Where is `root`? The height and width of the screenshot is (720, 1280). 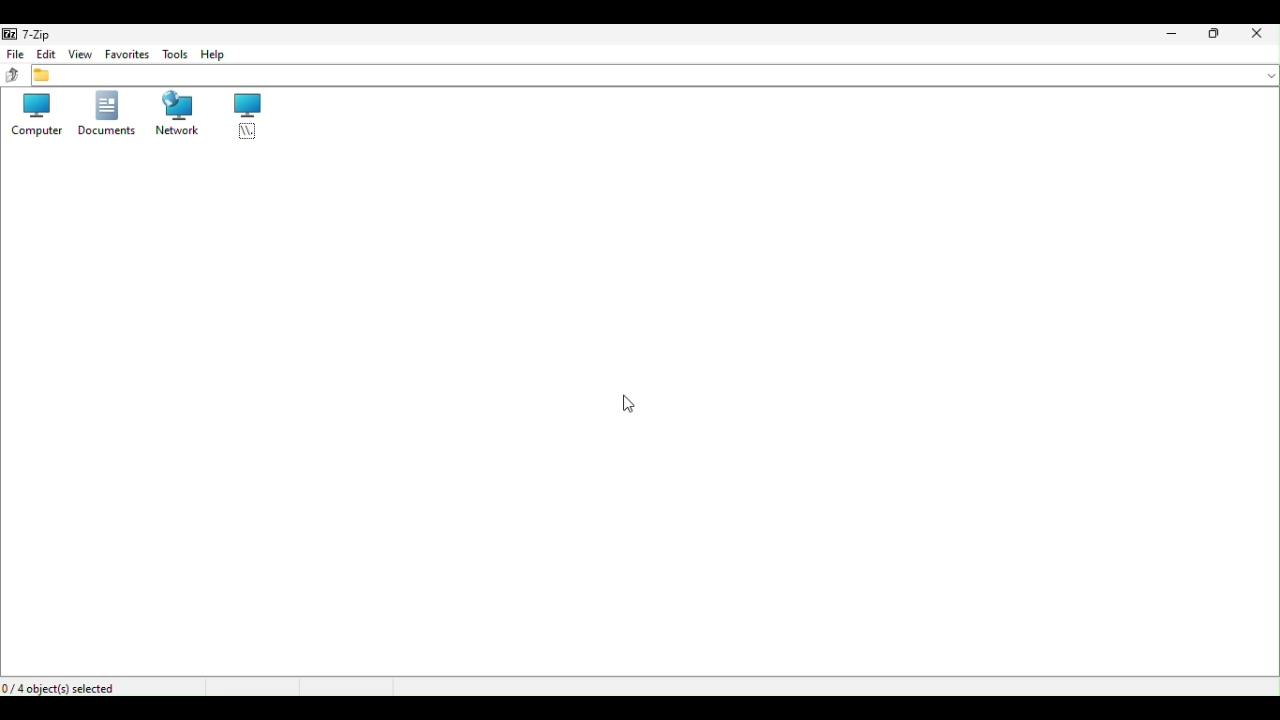 root is located at coordinates (243, 116).